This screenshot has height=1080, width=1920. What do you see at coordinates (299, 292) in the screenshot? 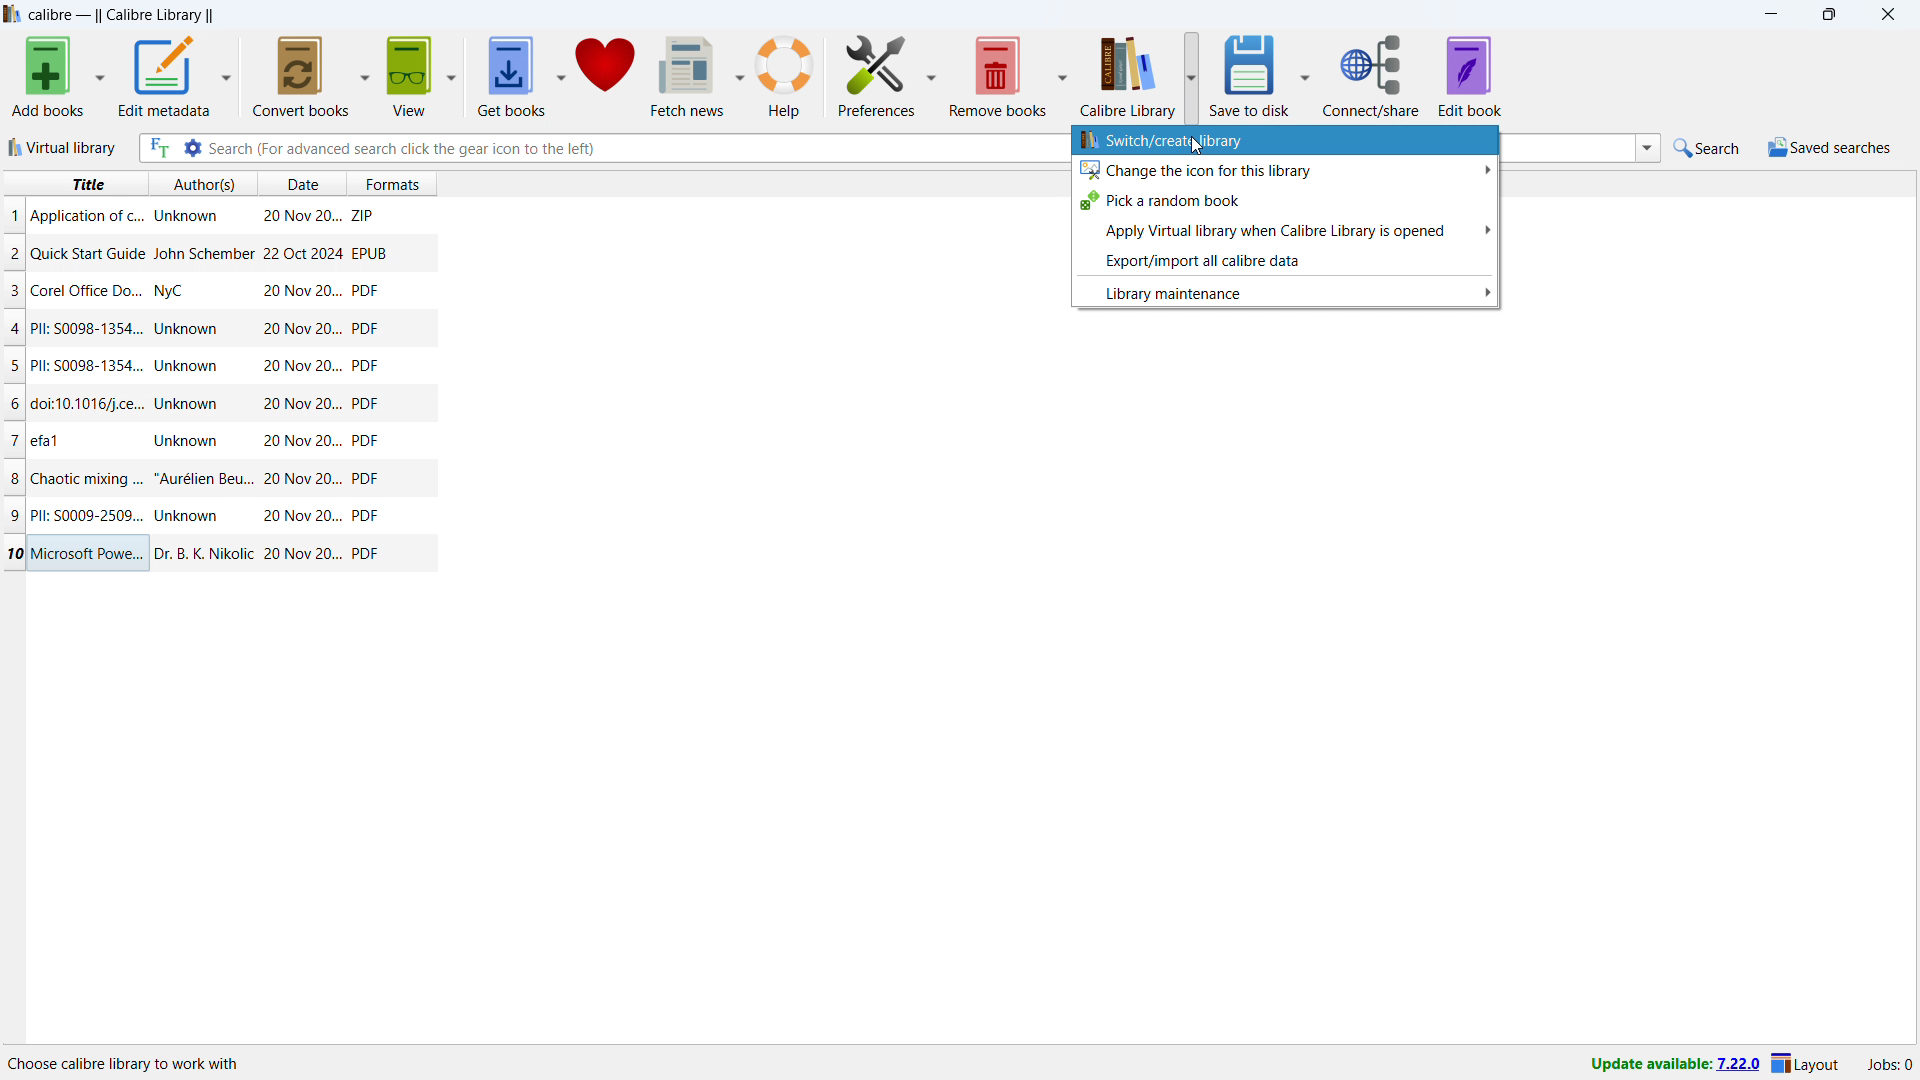
I see `Date` at bounding box center [299, 292].